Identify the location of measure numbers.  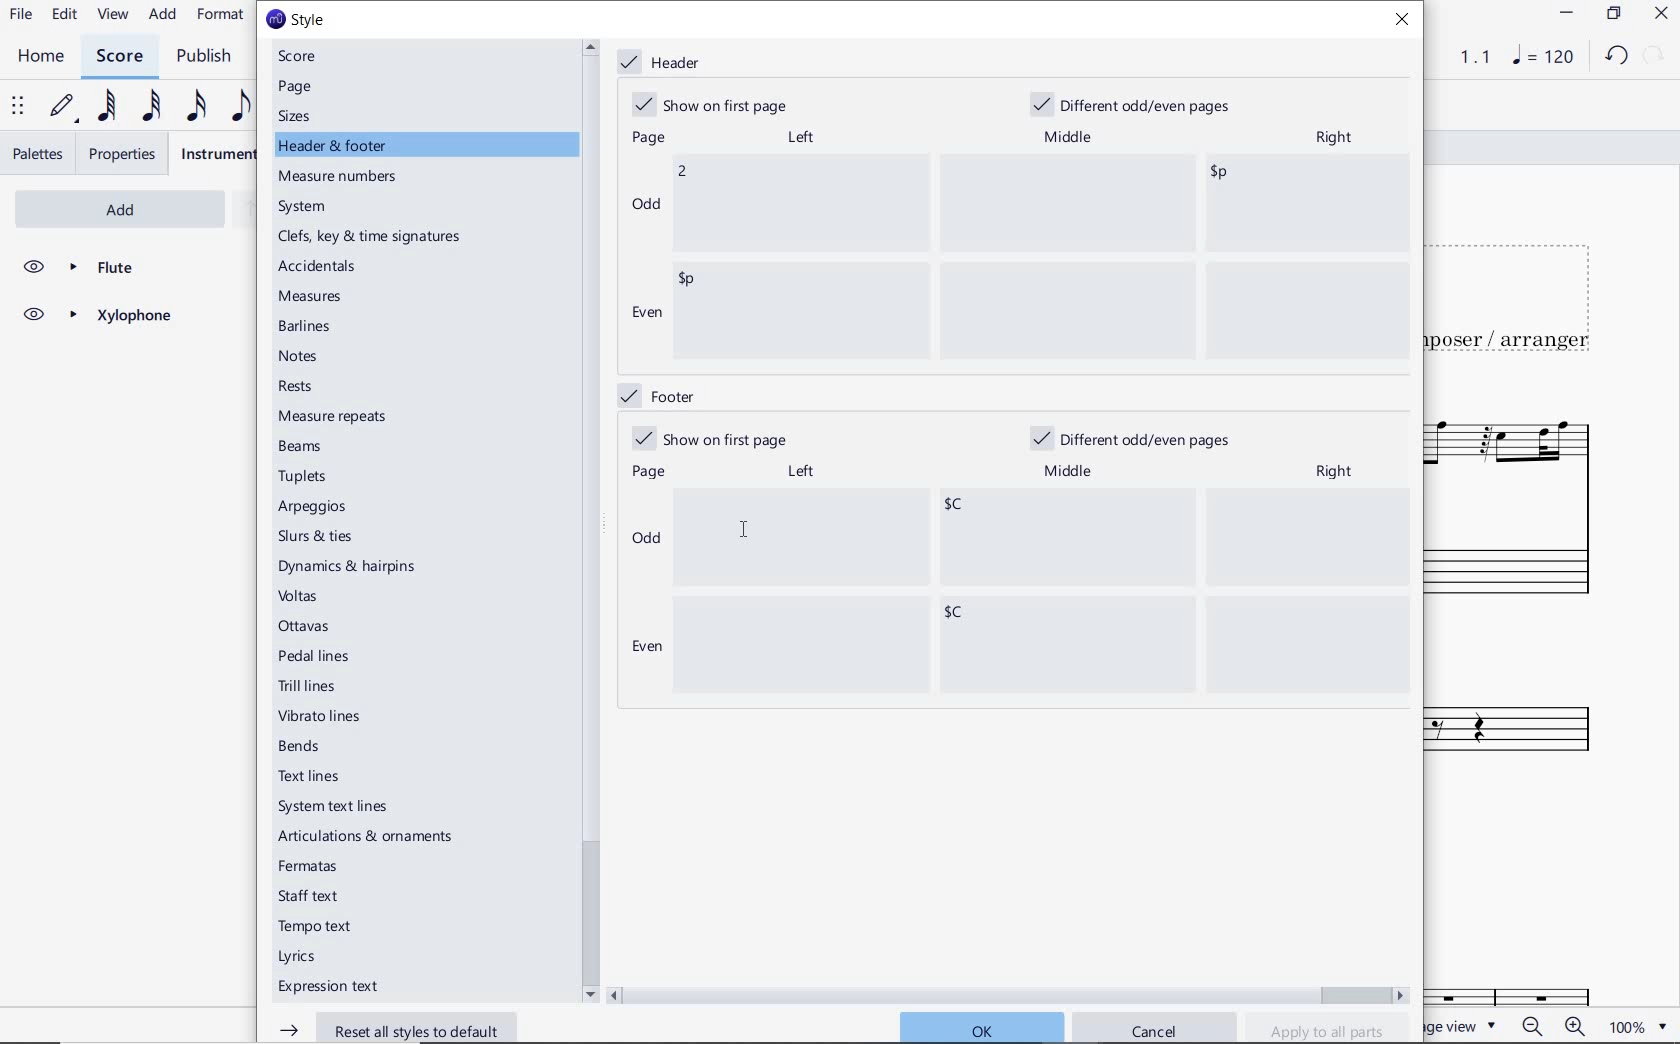
(341, 178).